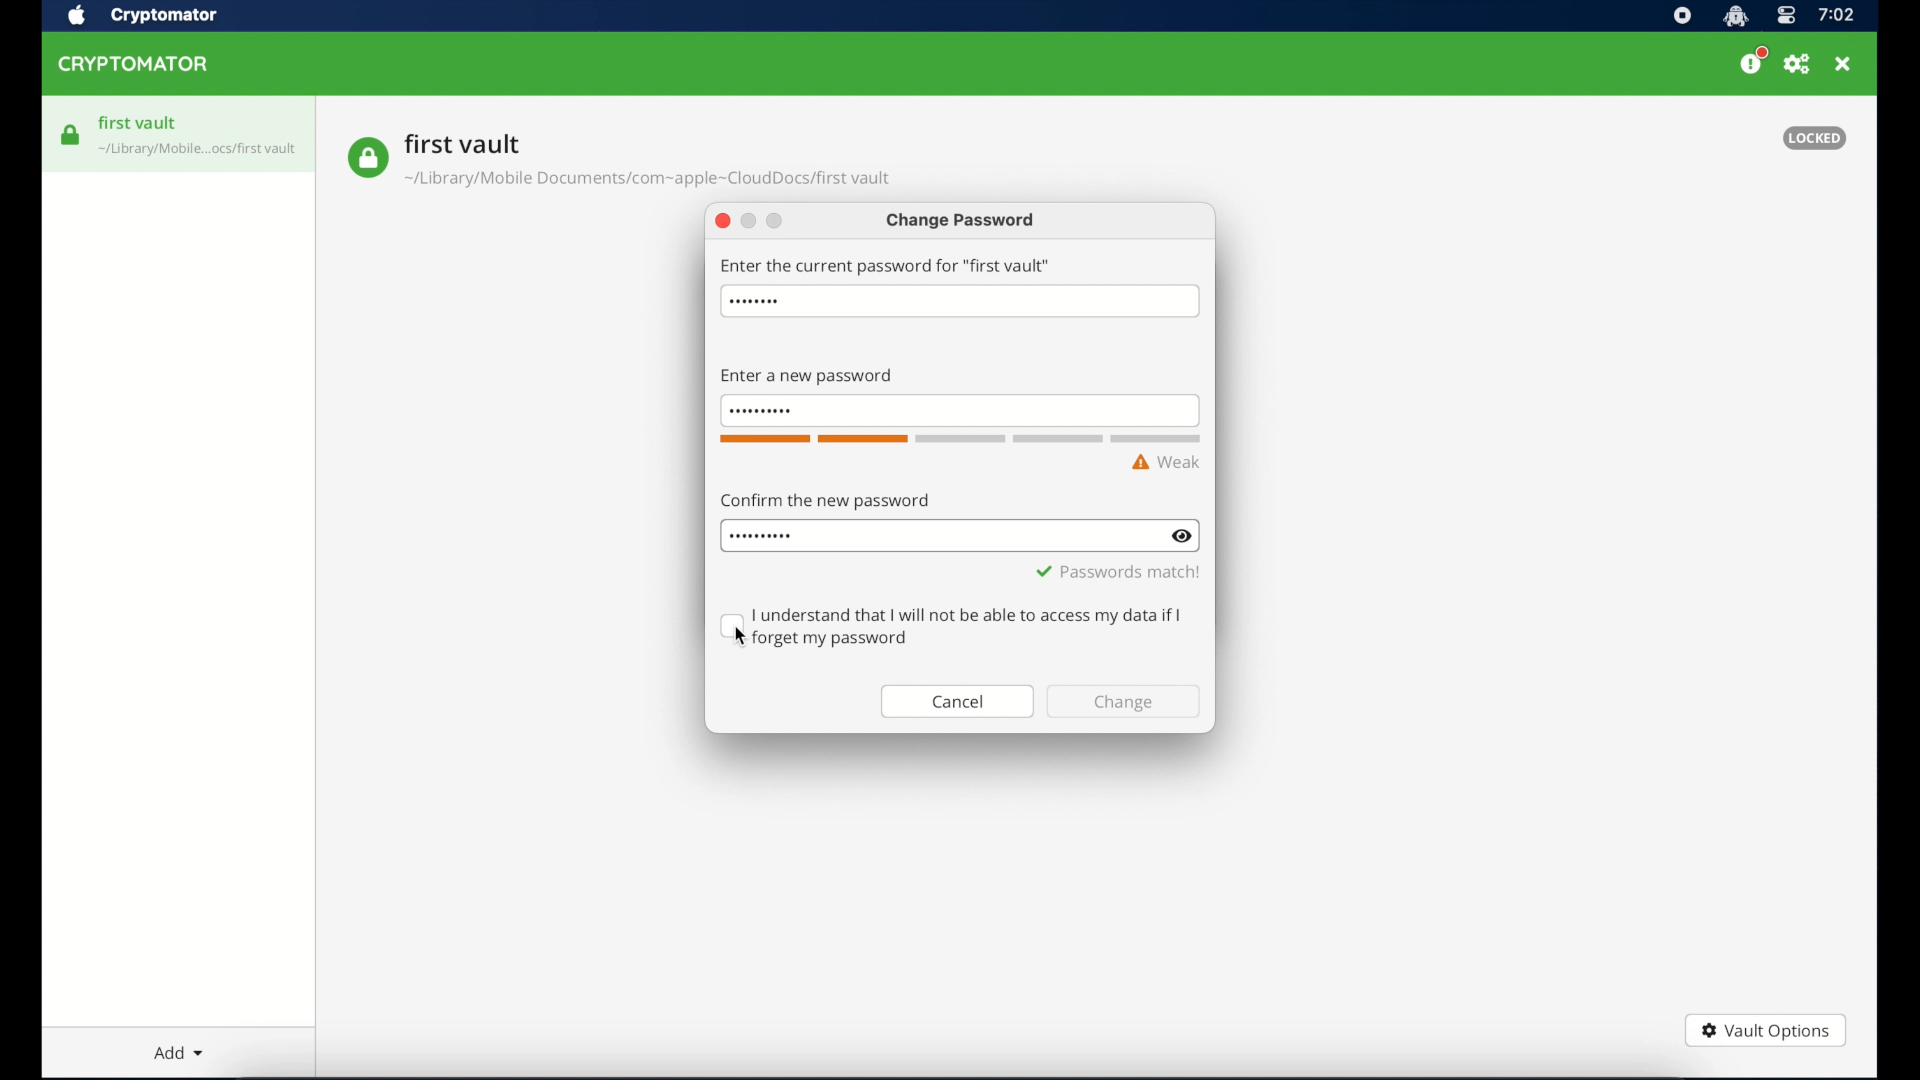 Image resolution: width=1920 pixels, height=1080 pixels. I want to click on vault options, so click(1765, 1033).